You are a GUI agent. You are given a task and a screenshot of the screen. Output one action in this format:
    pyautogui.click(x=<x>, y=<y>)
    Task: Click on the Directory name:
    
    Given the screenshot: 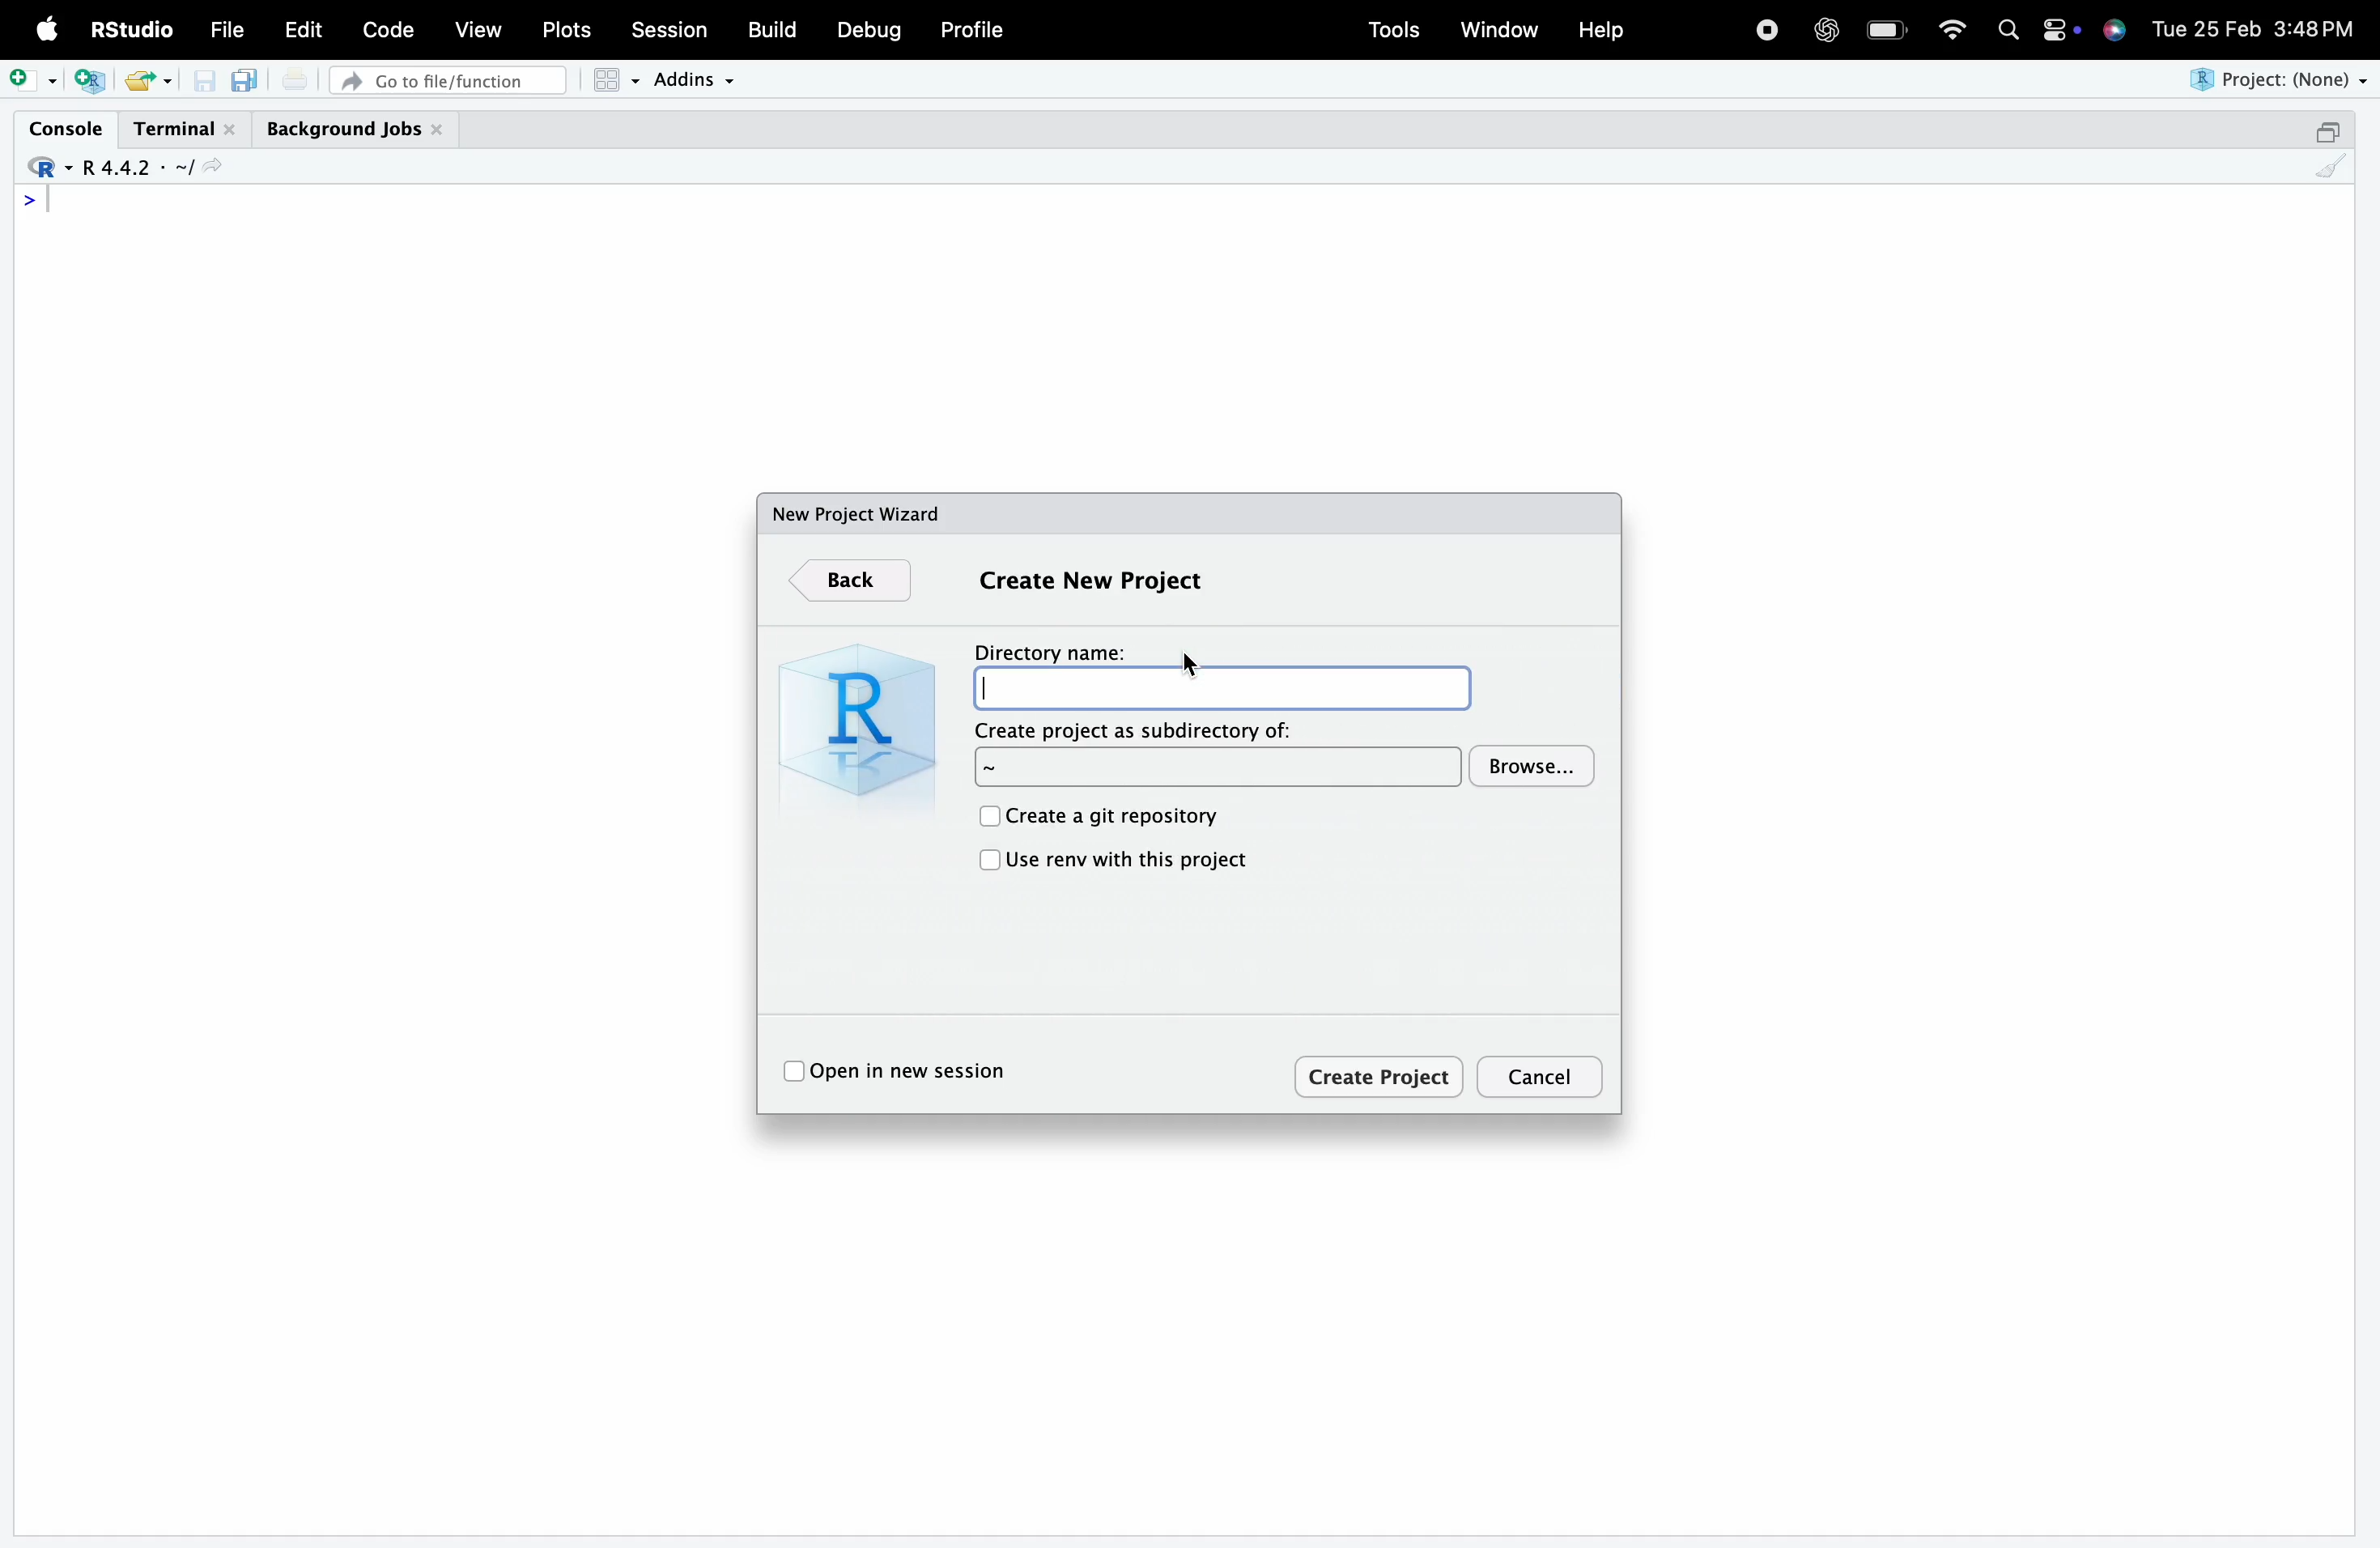 What is the action you would take?
    pyautogui.click(x=1050, y=652)
    